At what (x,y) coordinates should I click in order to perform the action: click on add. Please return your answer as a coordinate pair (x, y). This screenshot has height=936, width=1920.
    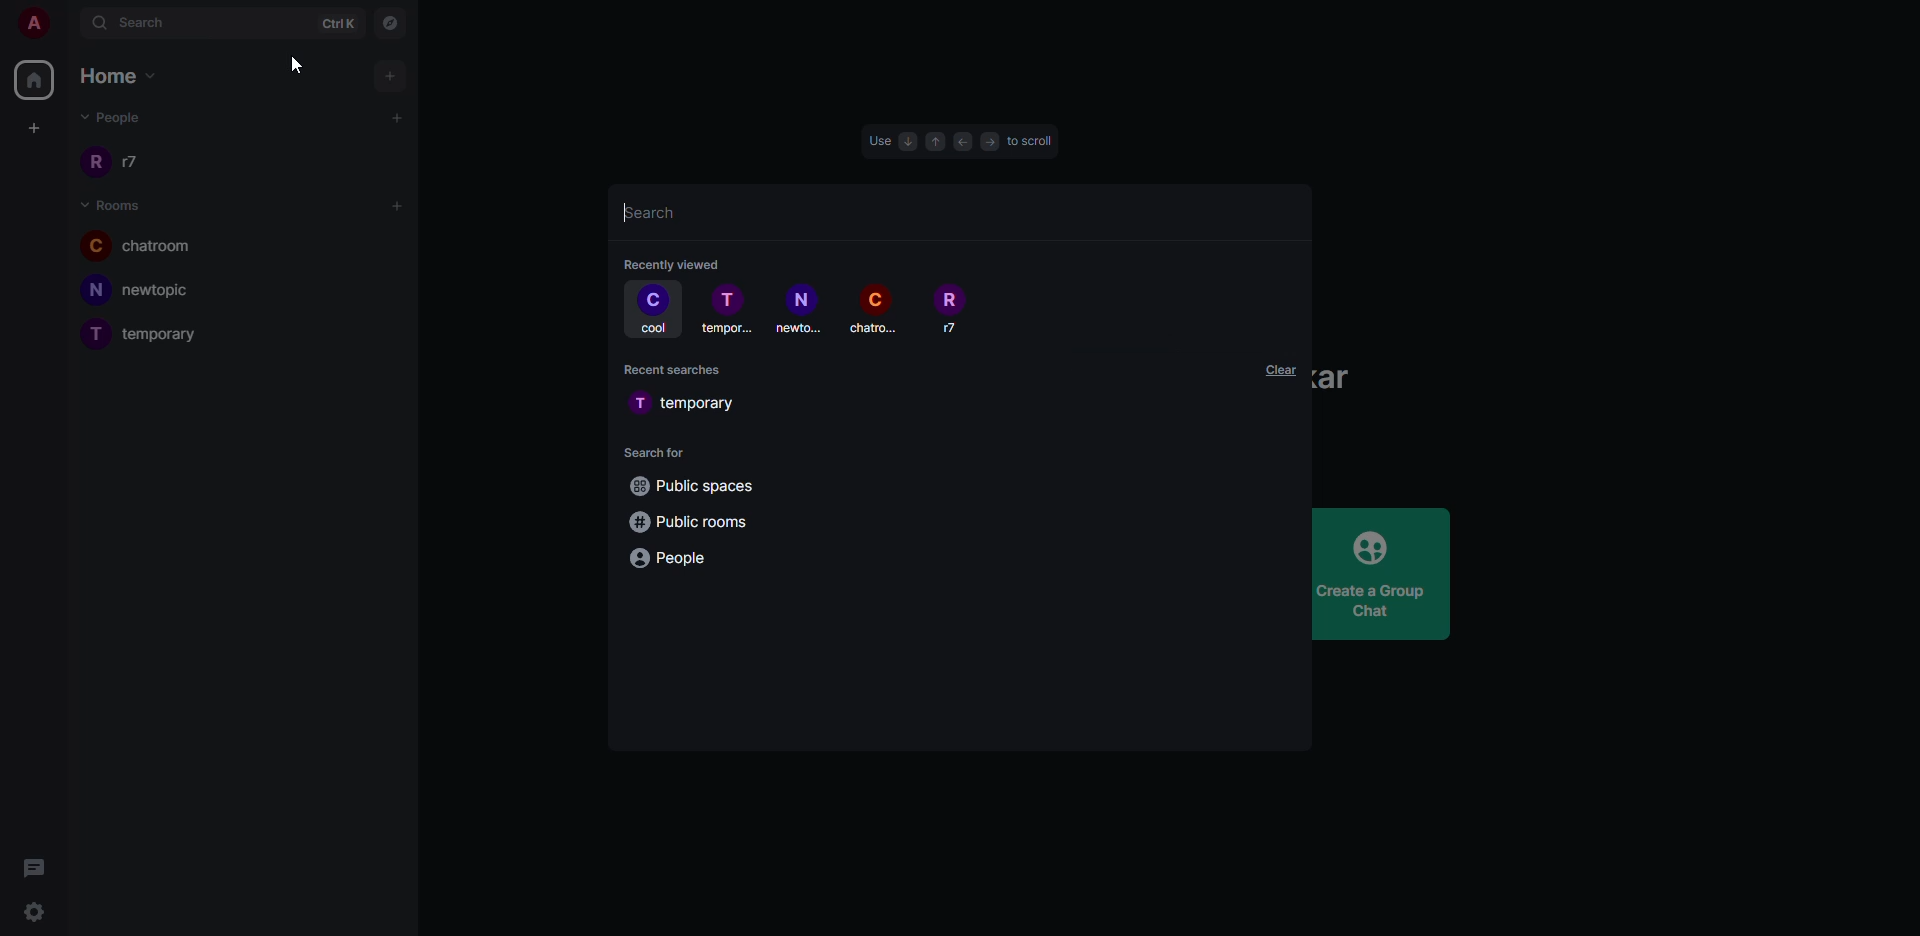
    Looking at the image, I should click on (397, 116).